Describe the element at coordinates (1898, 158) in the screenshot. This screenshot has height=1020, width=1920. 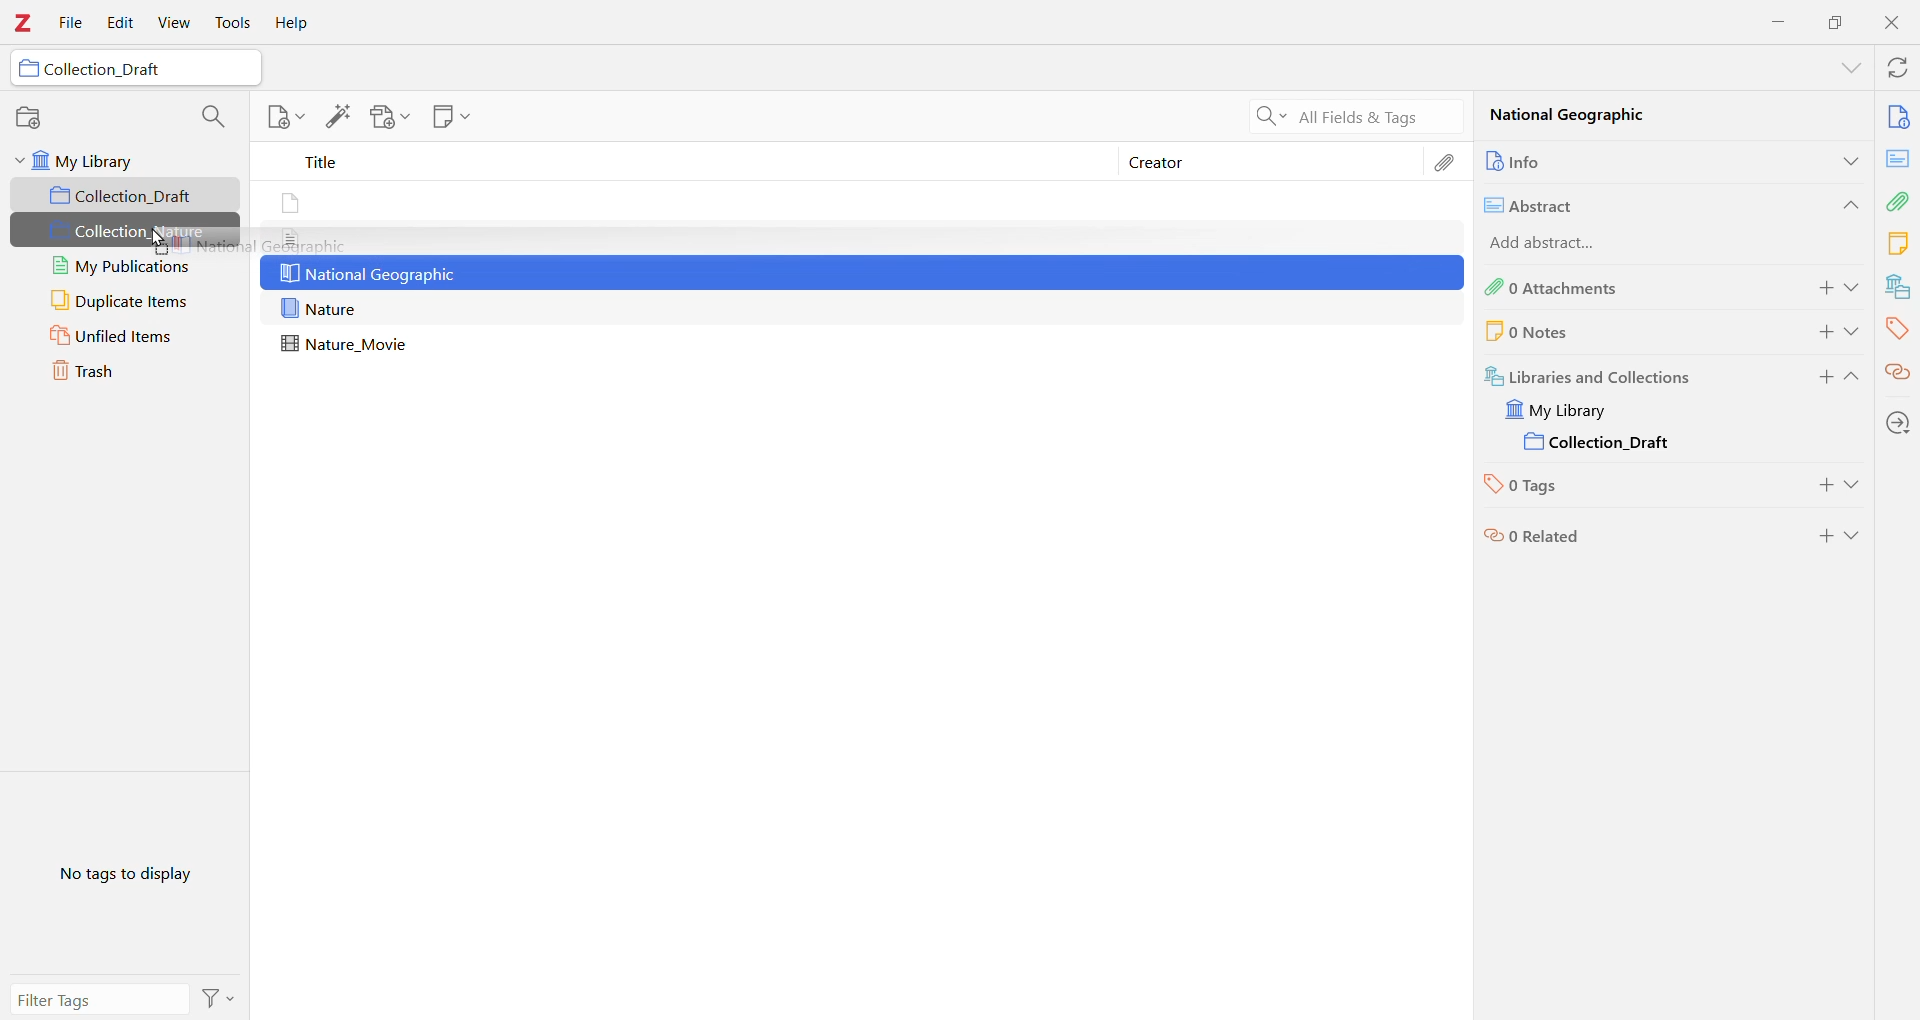
I see `Abstract` at that location.